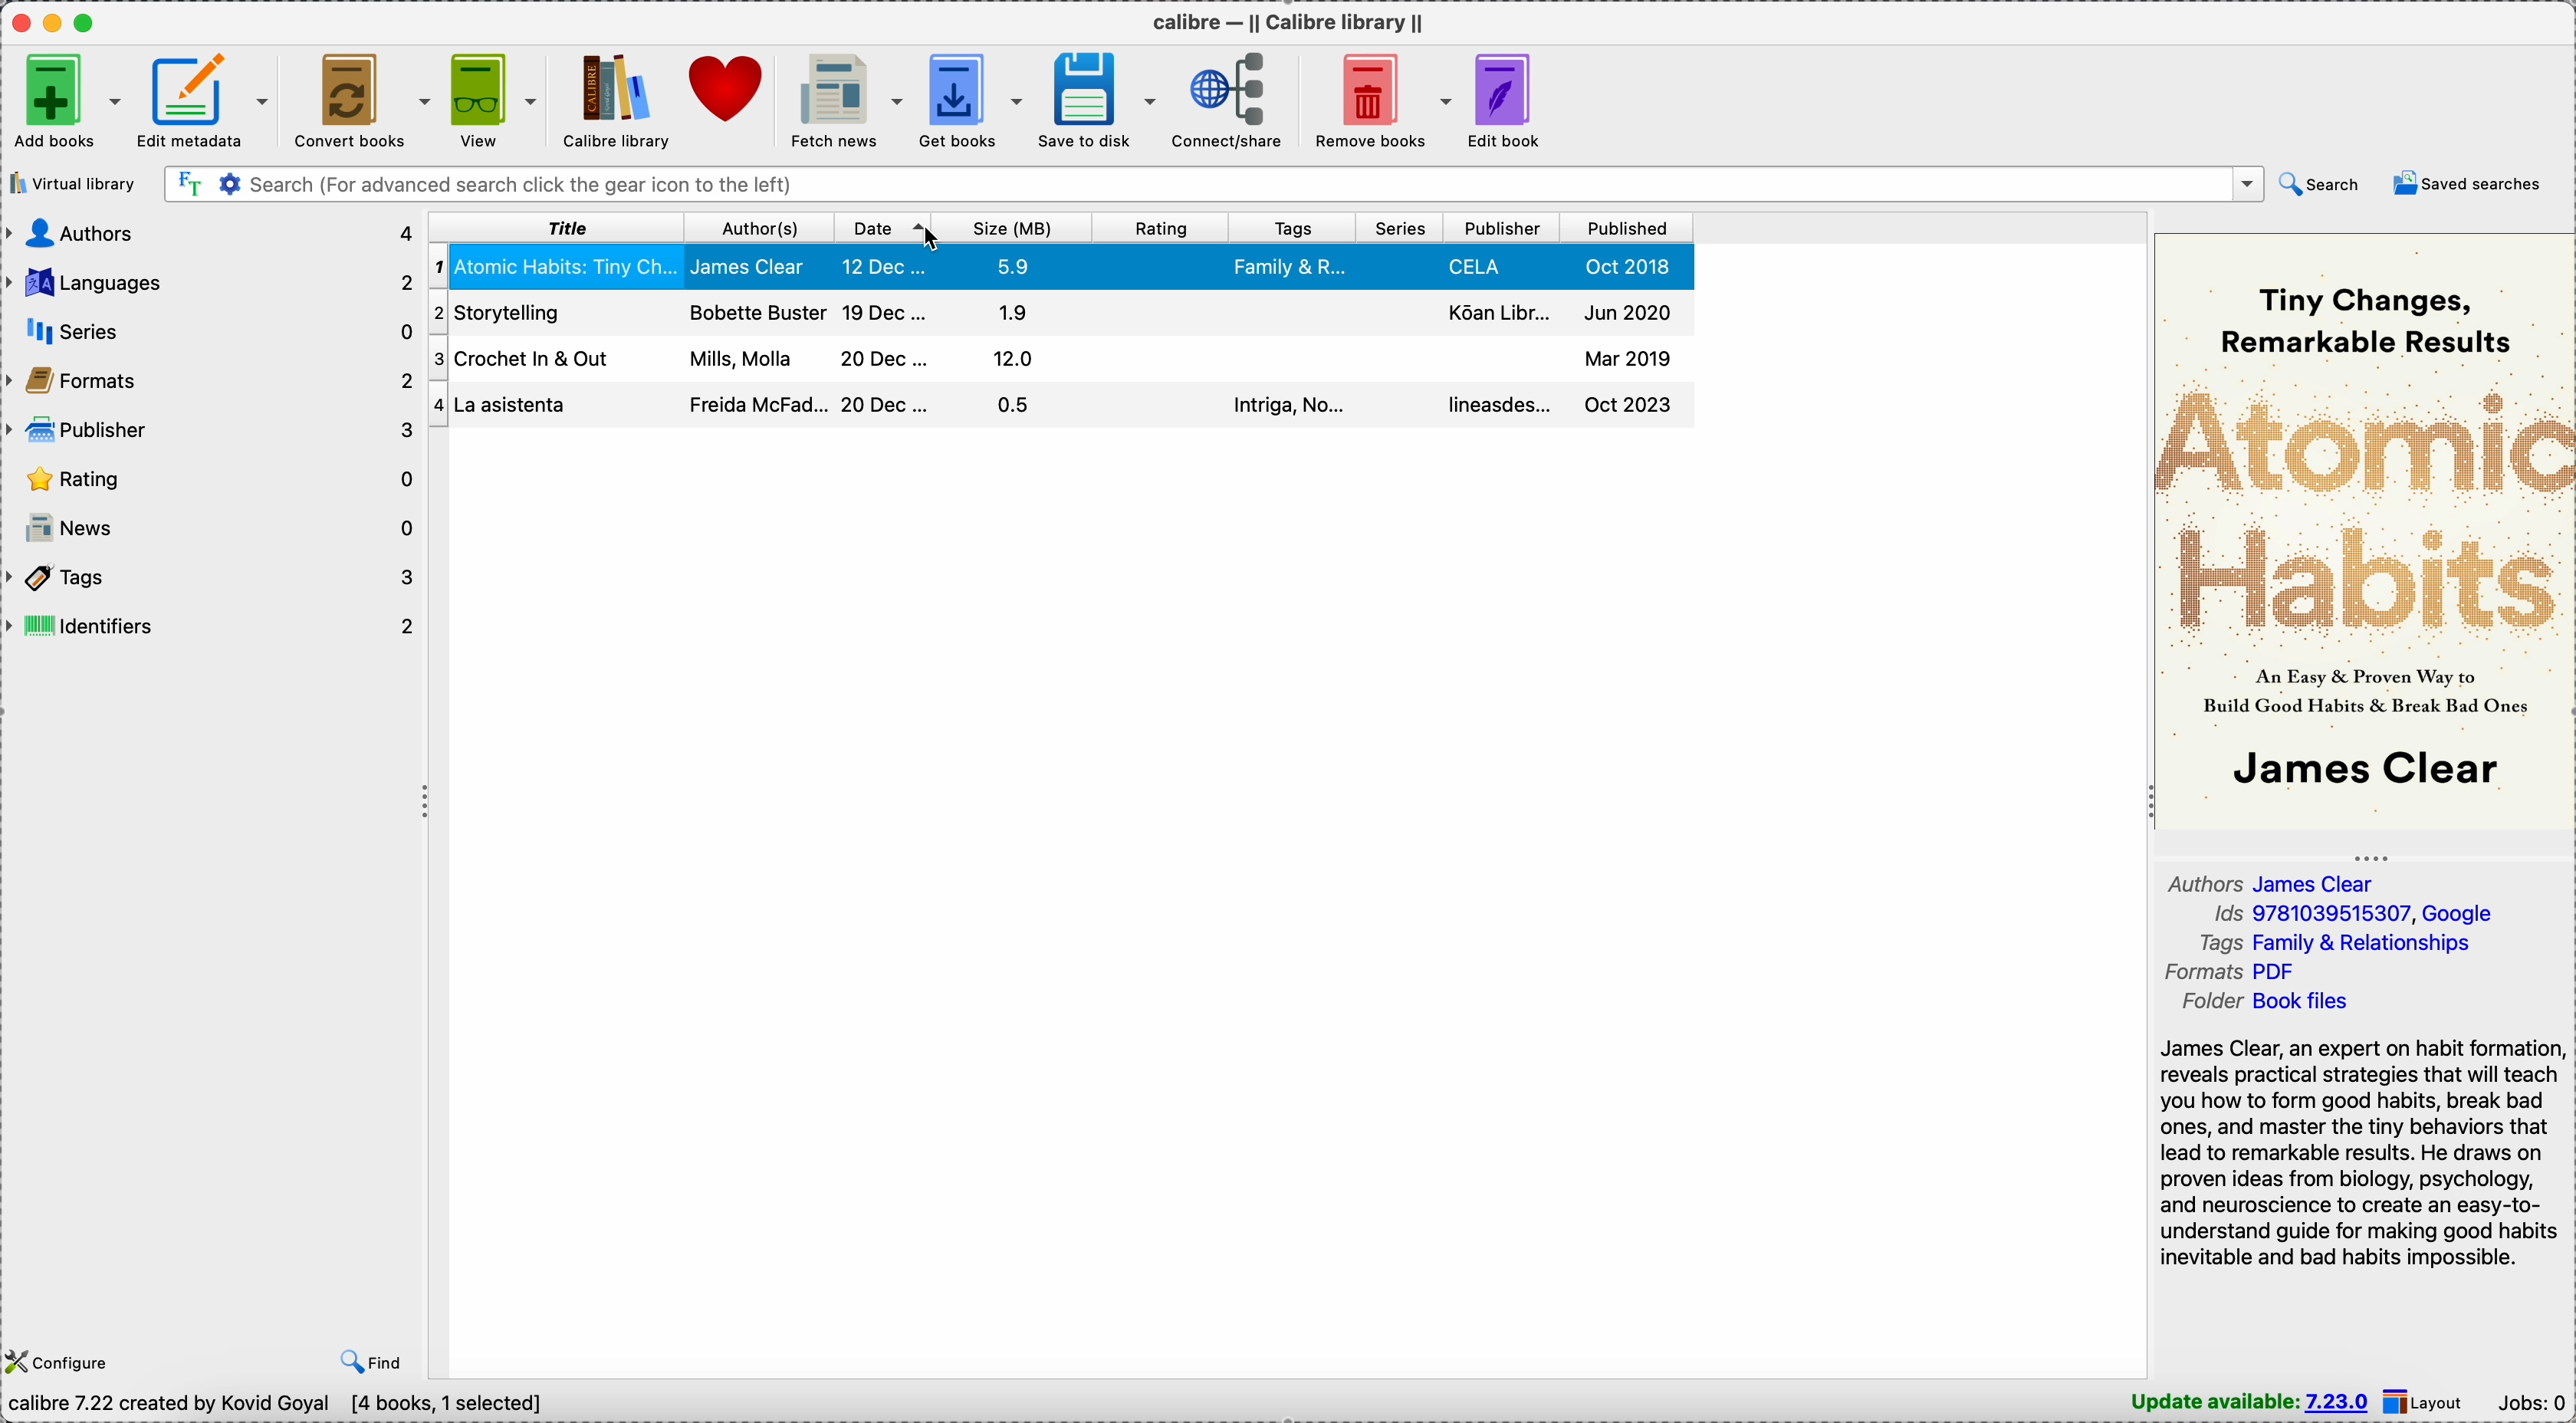 Image resolution: width=2576 pixels, height=1423 pixels. What do you see at coordinates (1058, 312) in the screenshot?
I see `Crochet In & Out book details` at bounding box center [1058, 312].